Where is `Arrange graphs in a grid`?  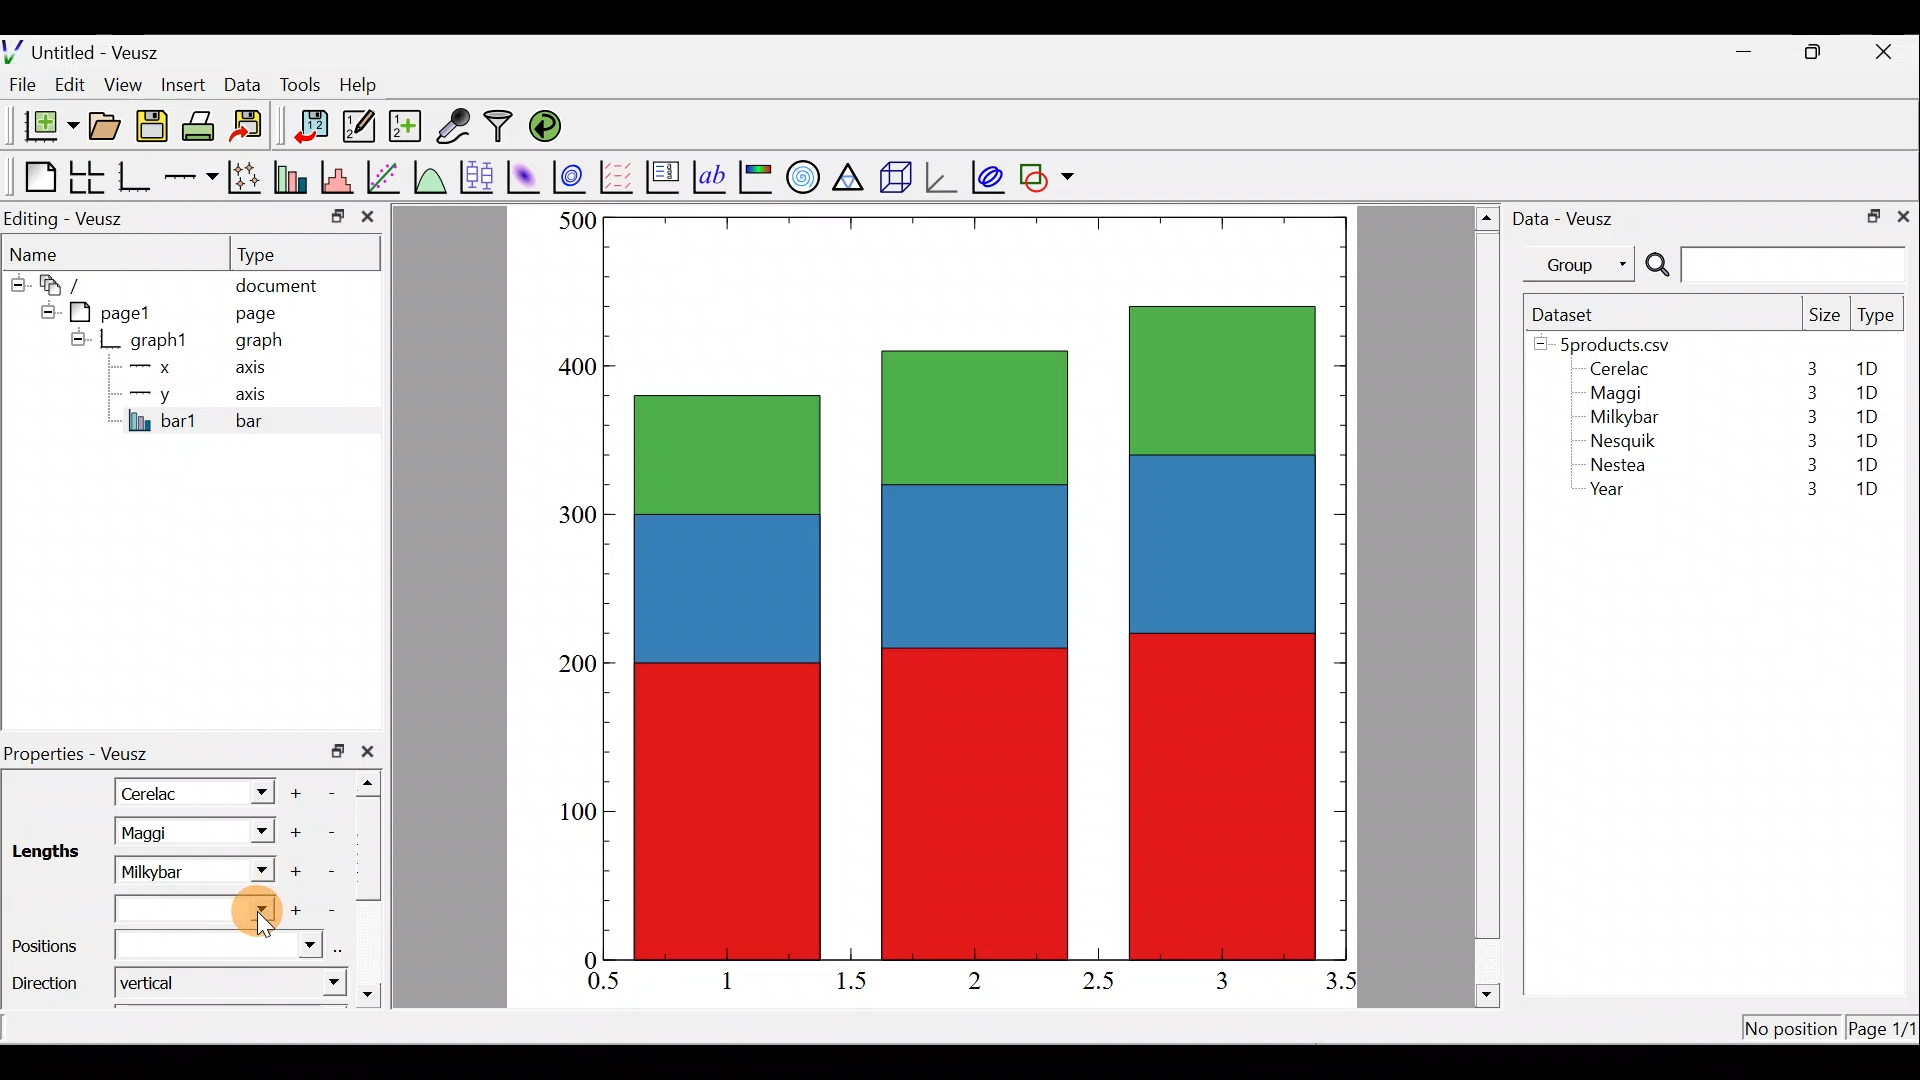
Arrange graphs in a grid is located at coordinates (86, 177).